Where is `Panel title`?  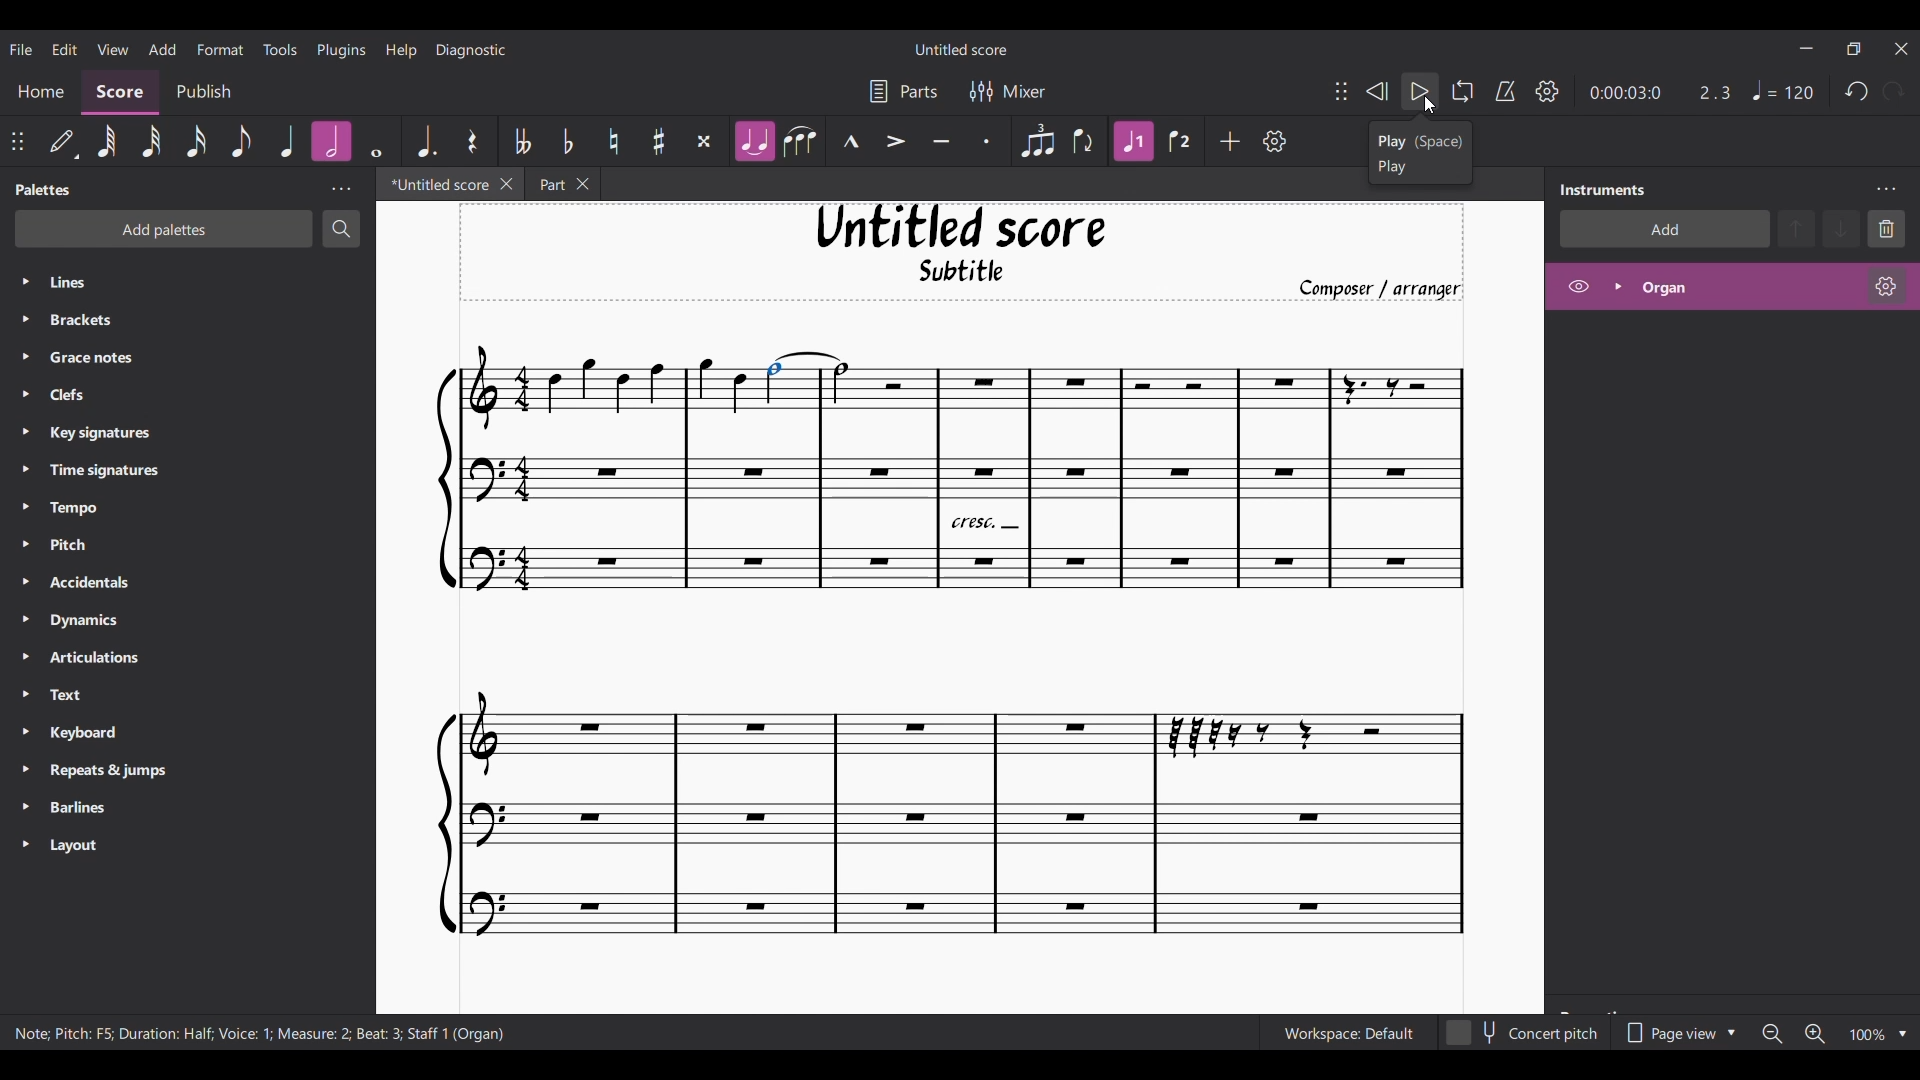 Panel title is located at coordinates (1604, 190).